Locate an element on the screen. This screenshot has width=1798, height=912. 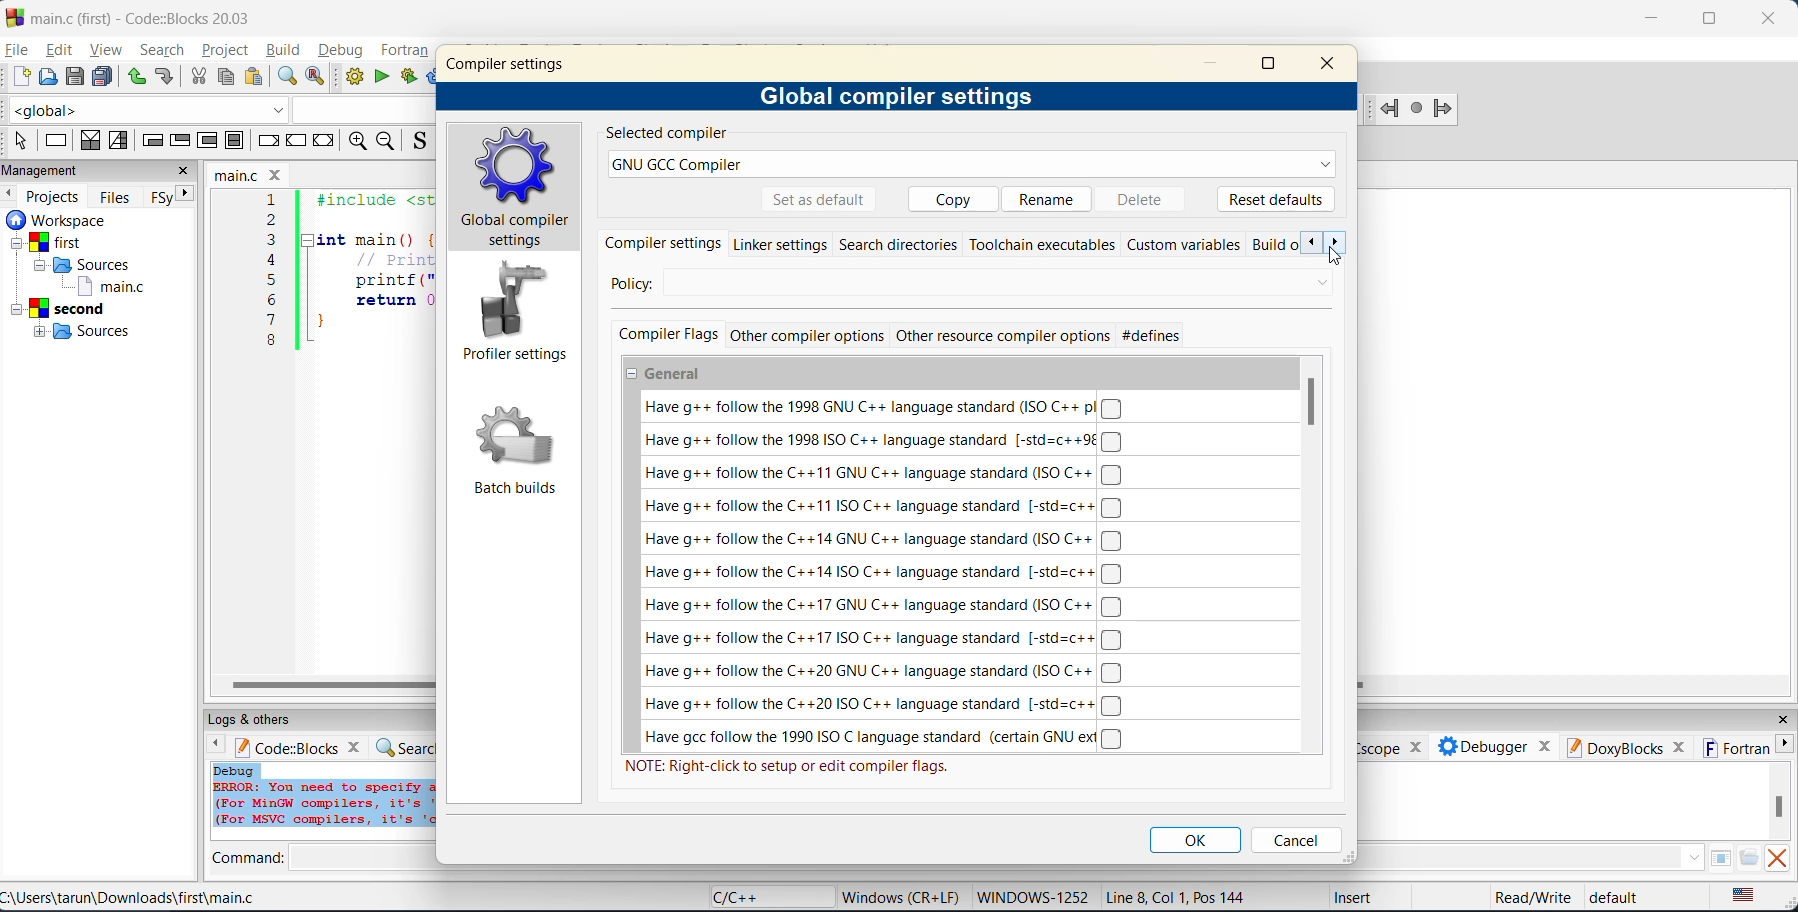
selected compiler is located at coordinates (665, 134).